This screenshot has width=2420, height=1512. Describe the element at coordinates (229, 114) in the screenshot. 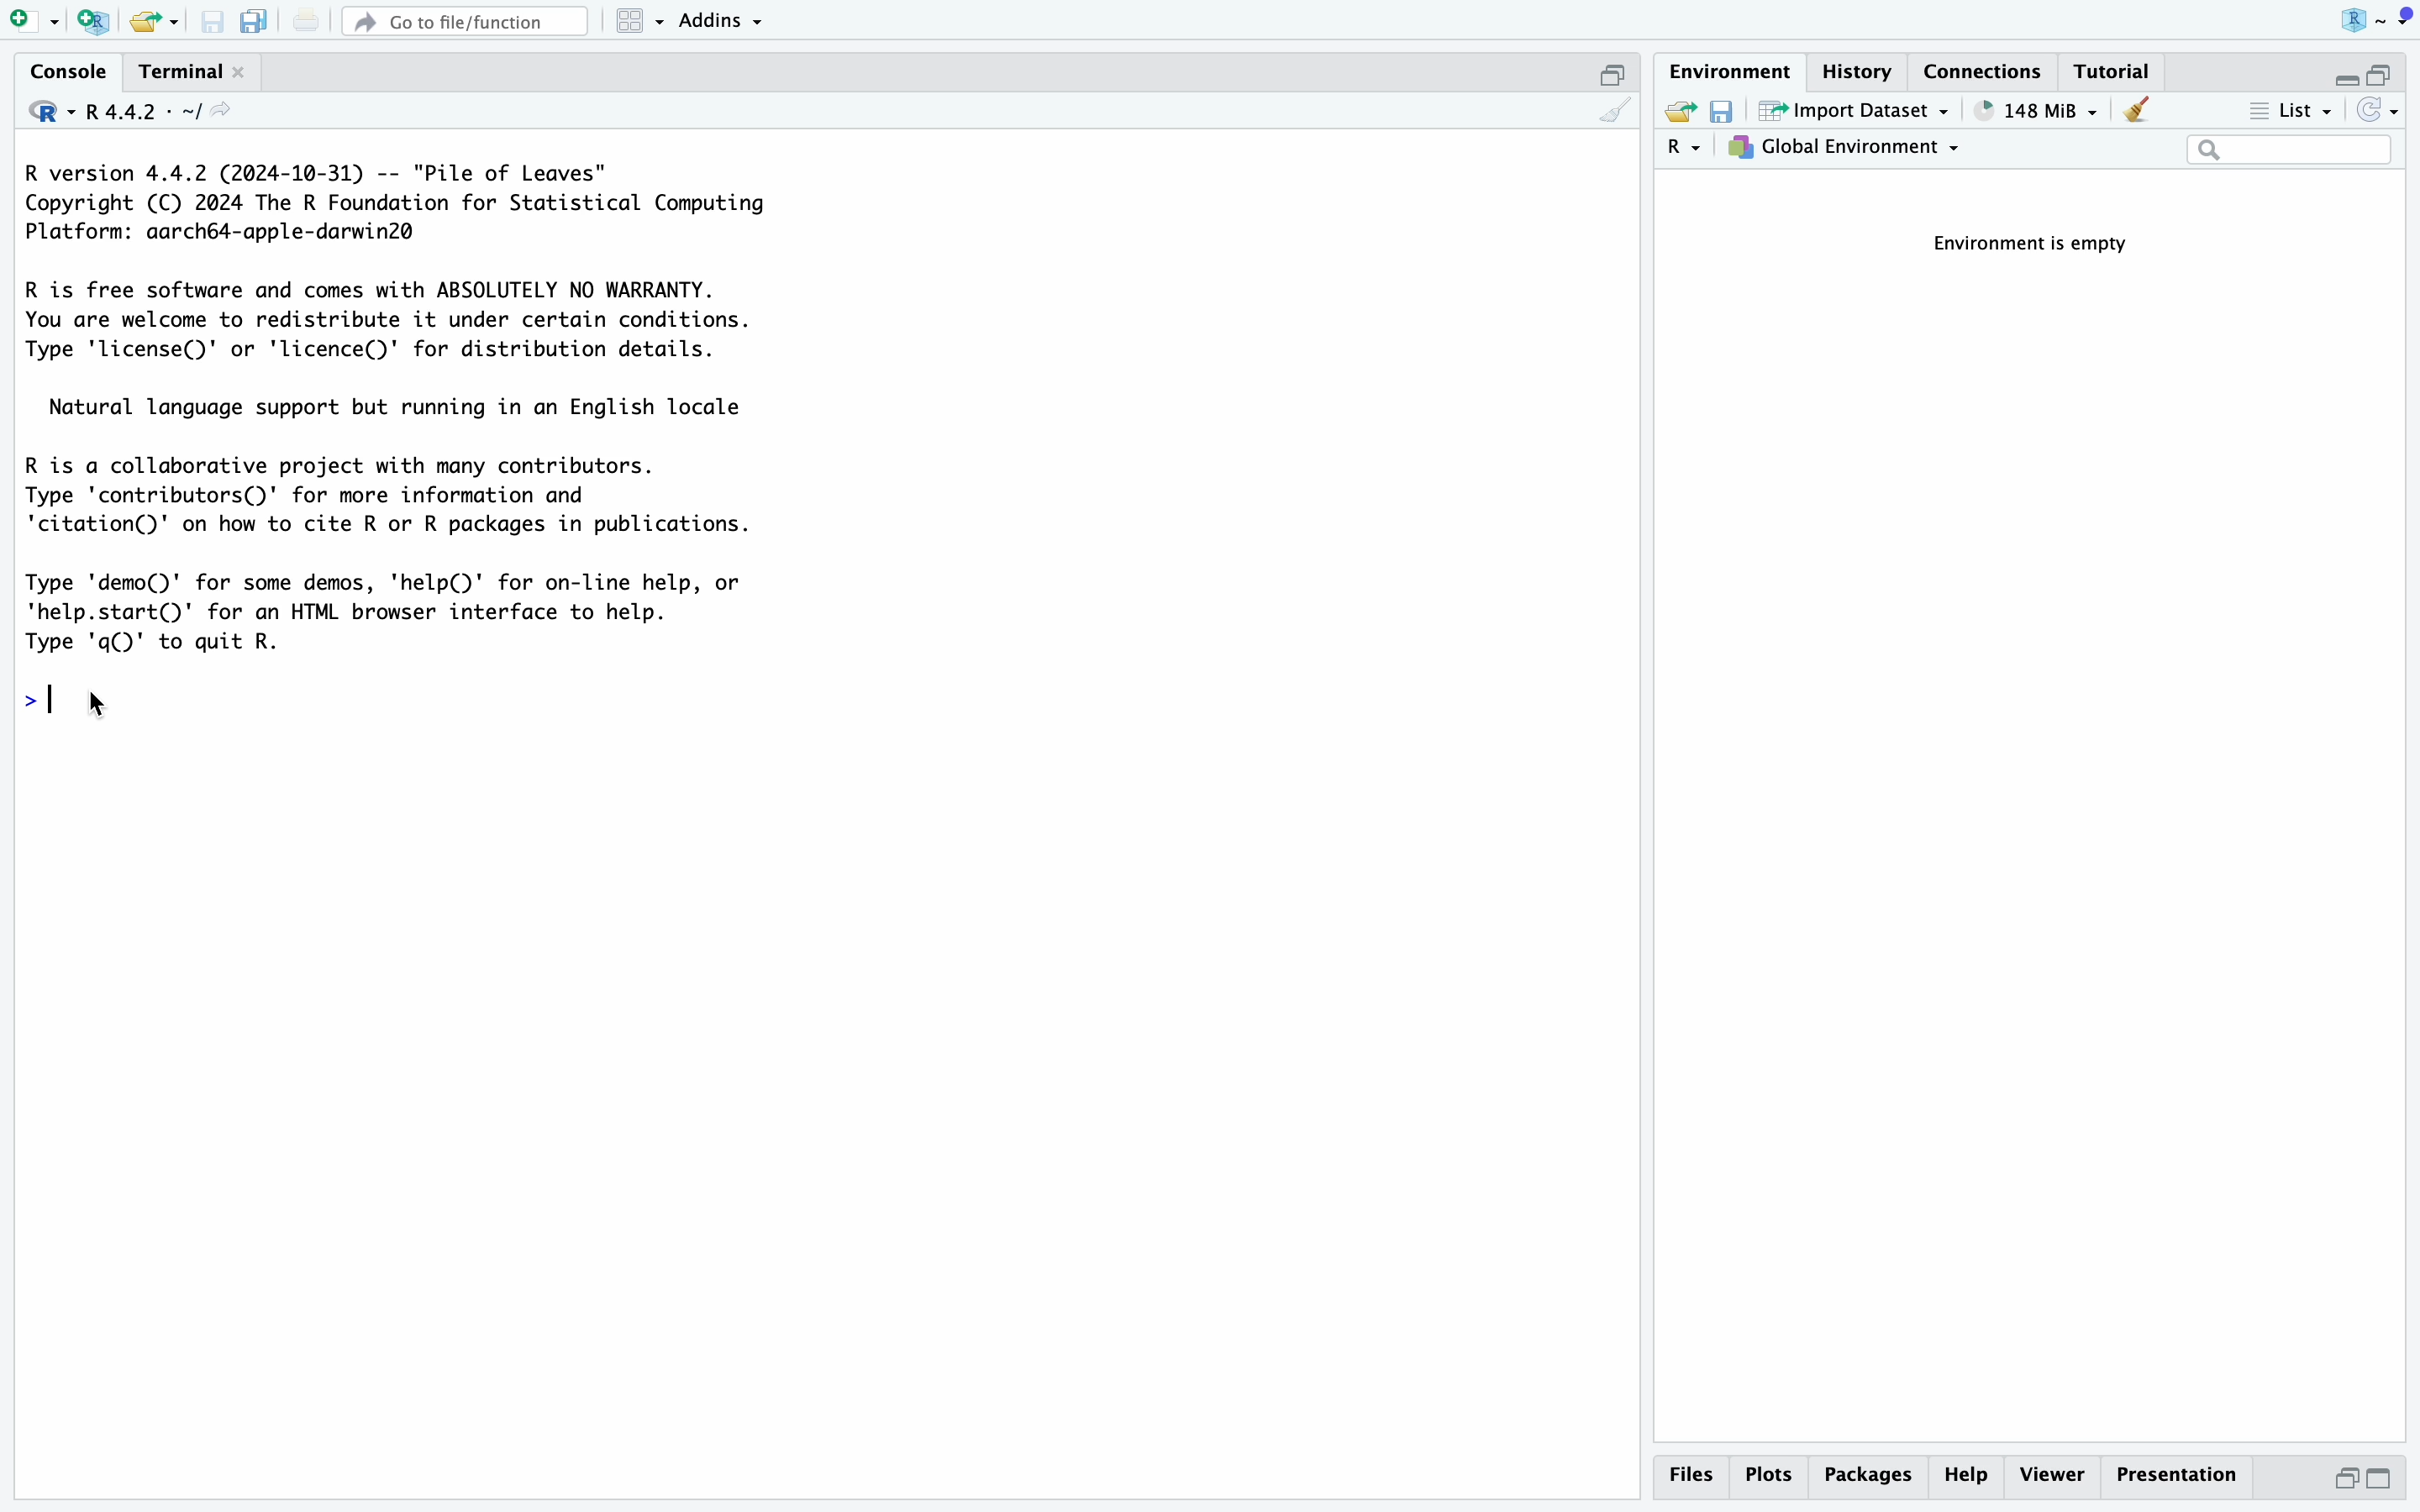

I see `view the current working directory` at that location.